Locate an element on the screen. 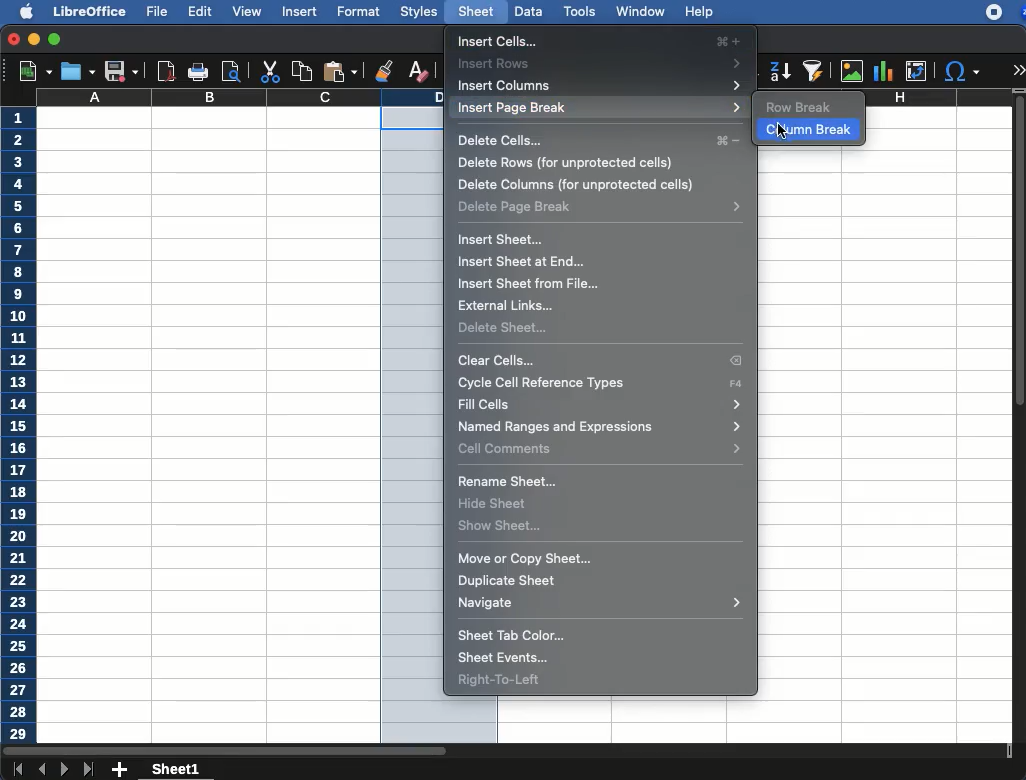 The height and width of the screenshot is (780, 1026). sort is located at coordinates (812, 72).